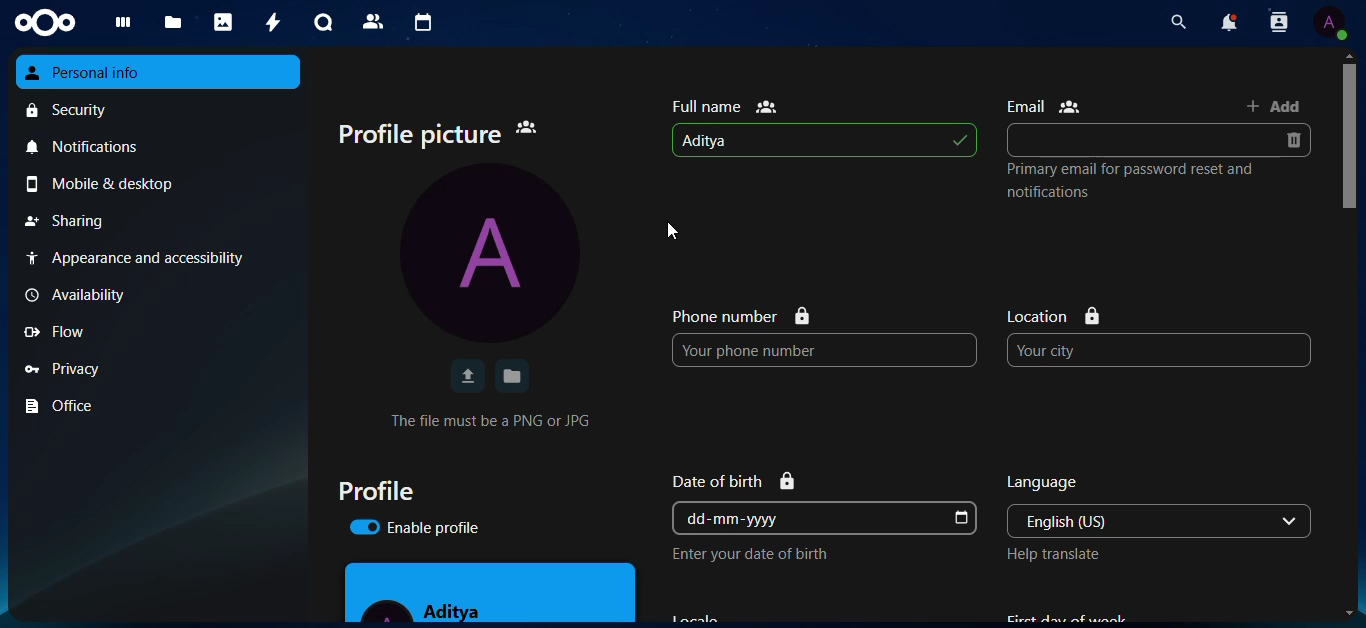  What do you see at coordinates (513, 376) in the screenshot?
I see `save` at bounding box center [513, 376].